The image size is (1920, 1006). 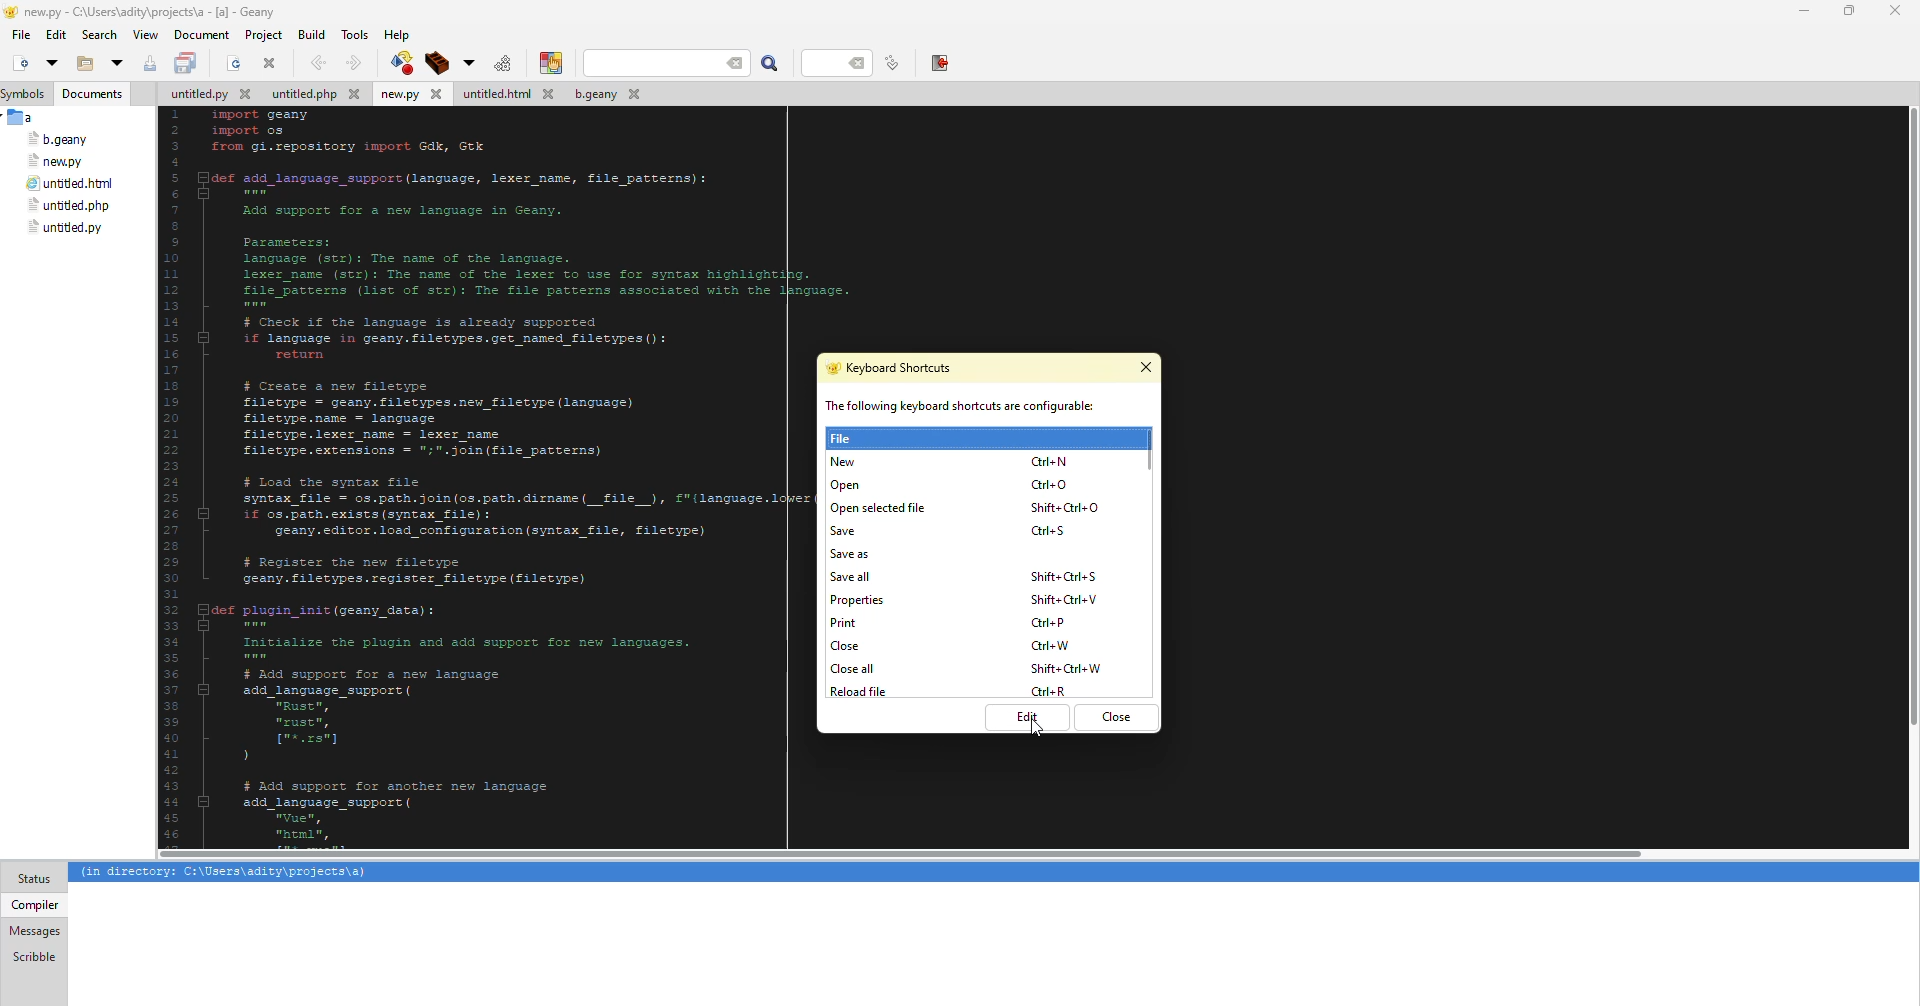 I want to click on file, so click(x=59, y=140).